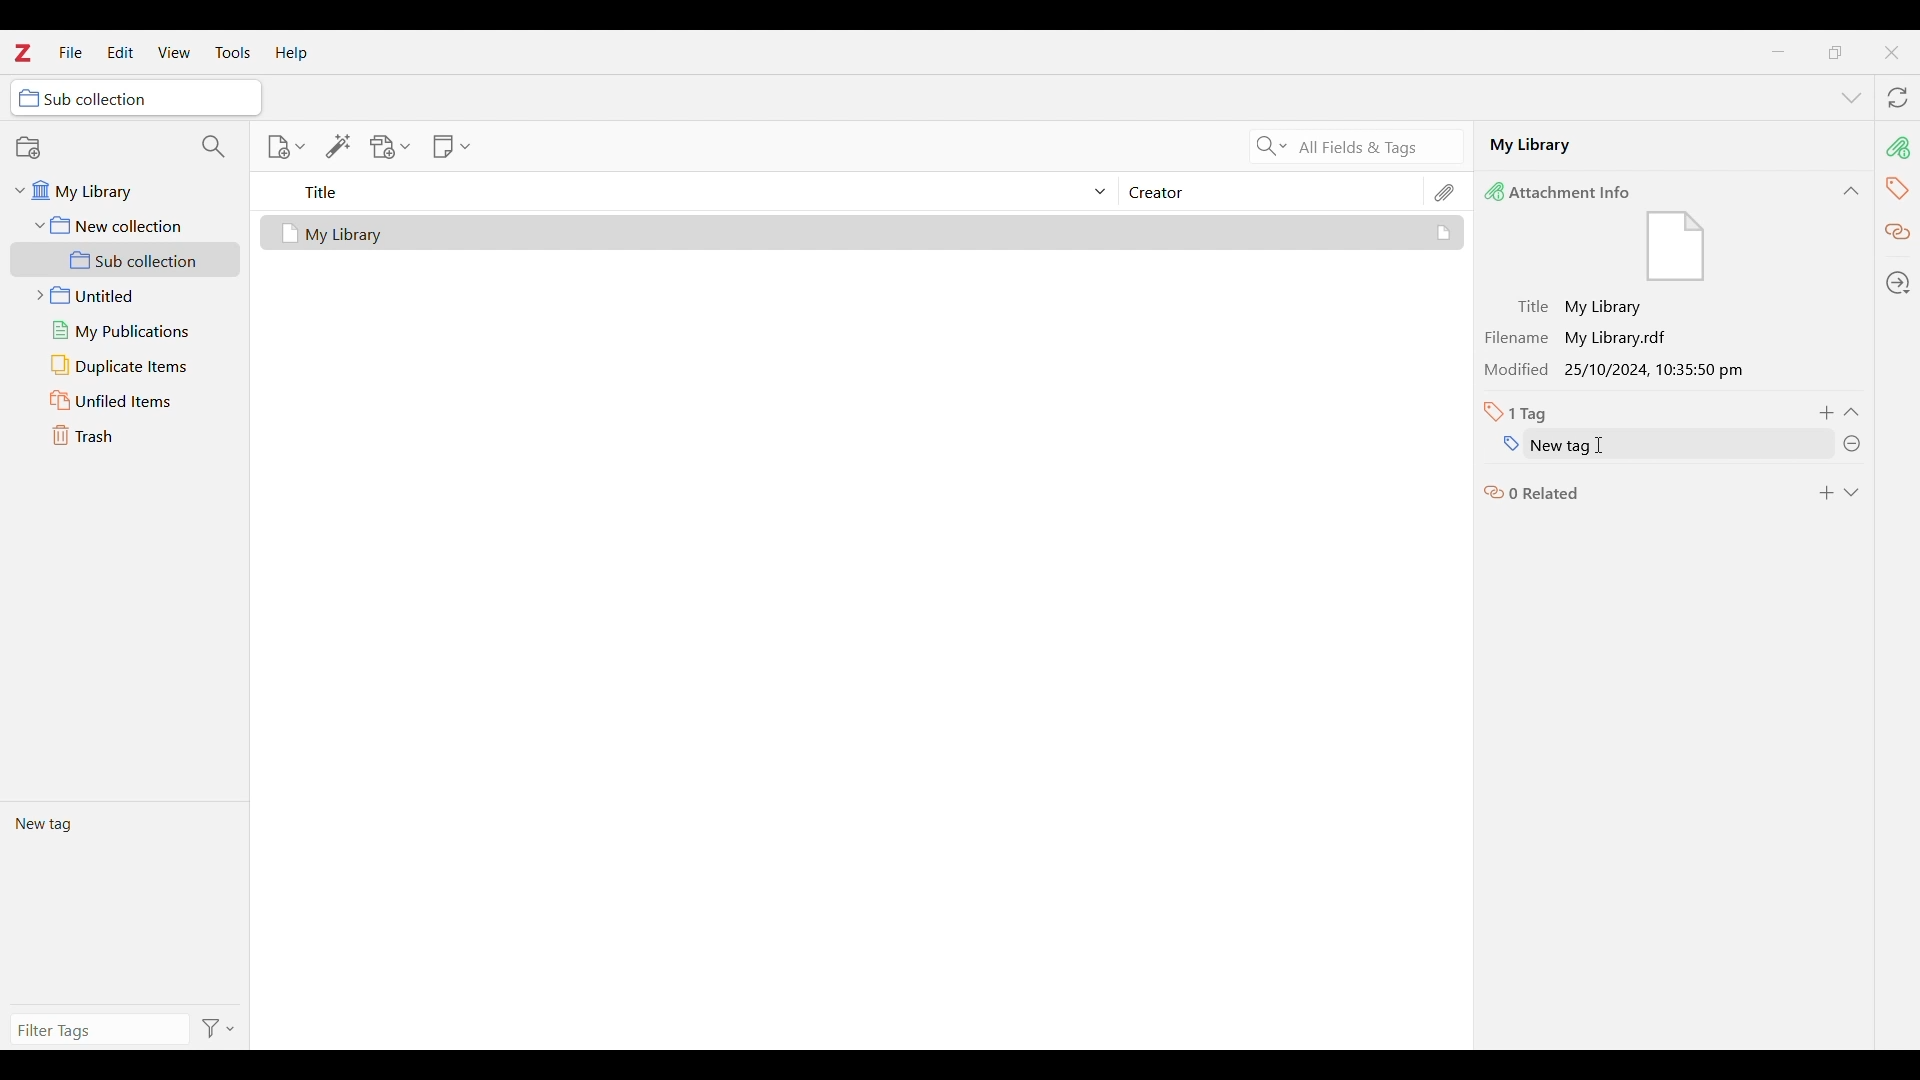 This screenshot has width=1920, height=1080. I want to click on Expand, so click(1851, 493).